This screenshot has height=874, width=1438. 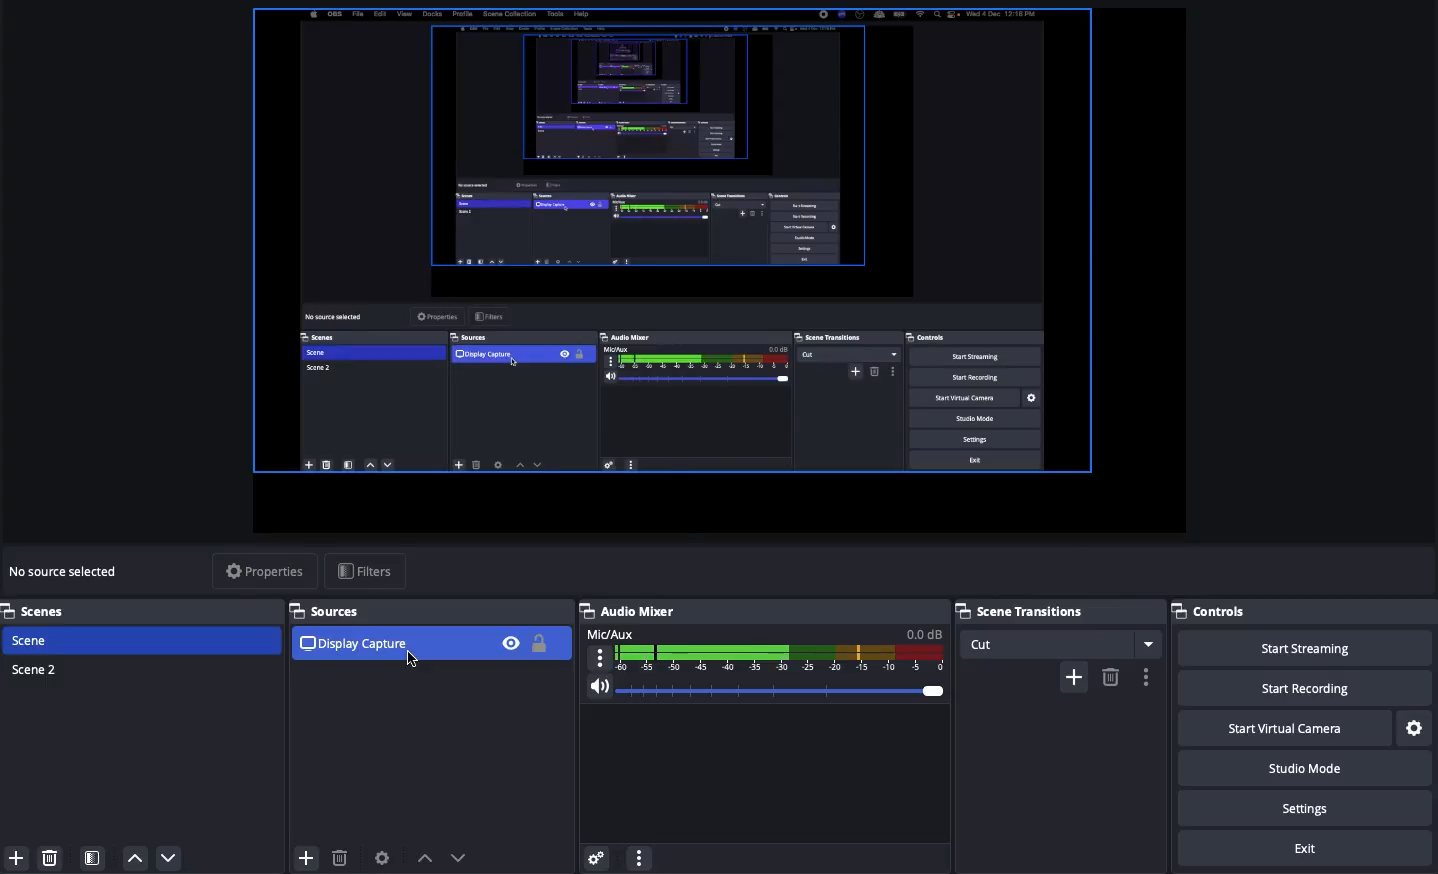 What do you see at coordinates (71, 573) in the screenshot?
I see `No sources selected ` at bounding box center [71, 573].